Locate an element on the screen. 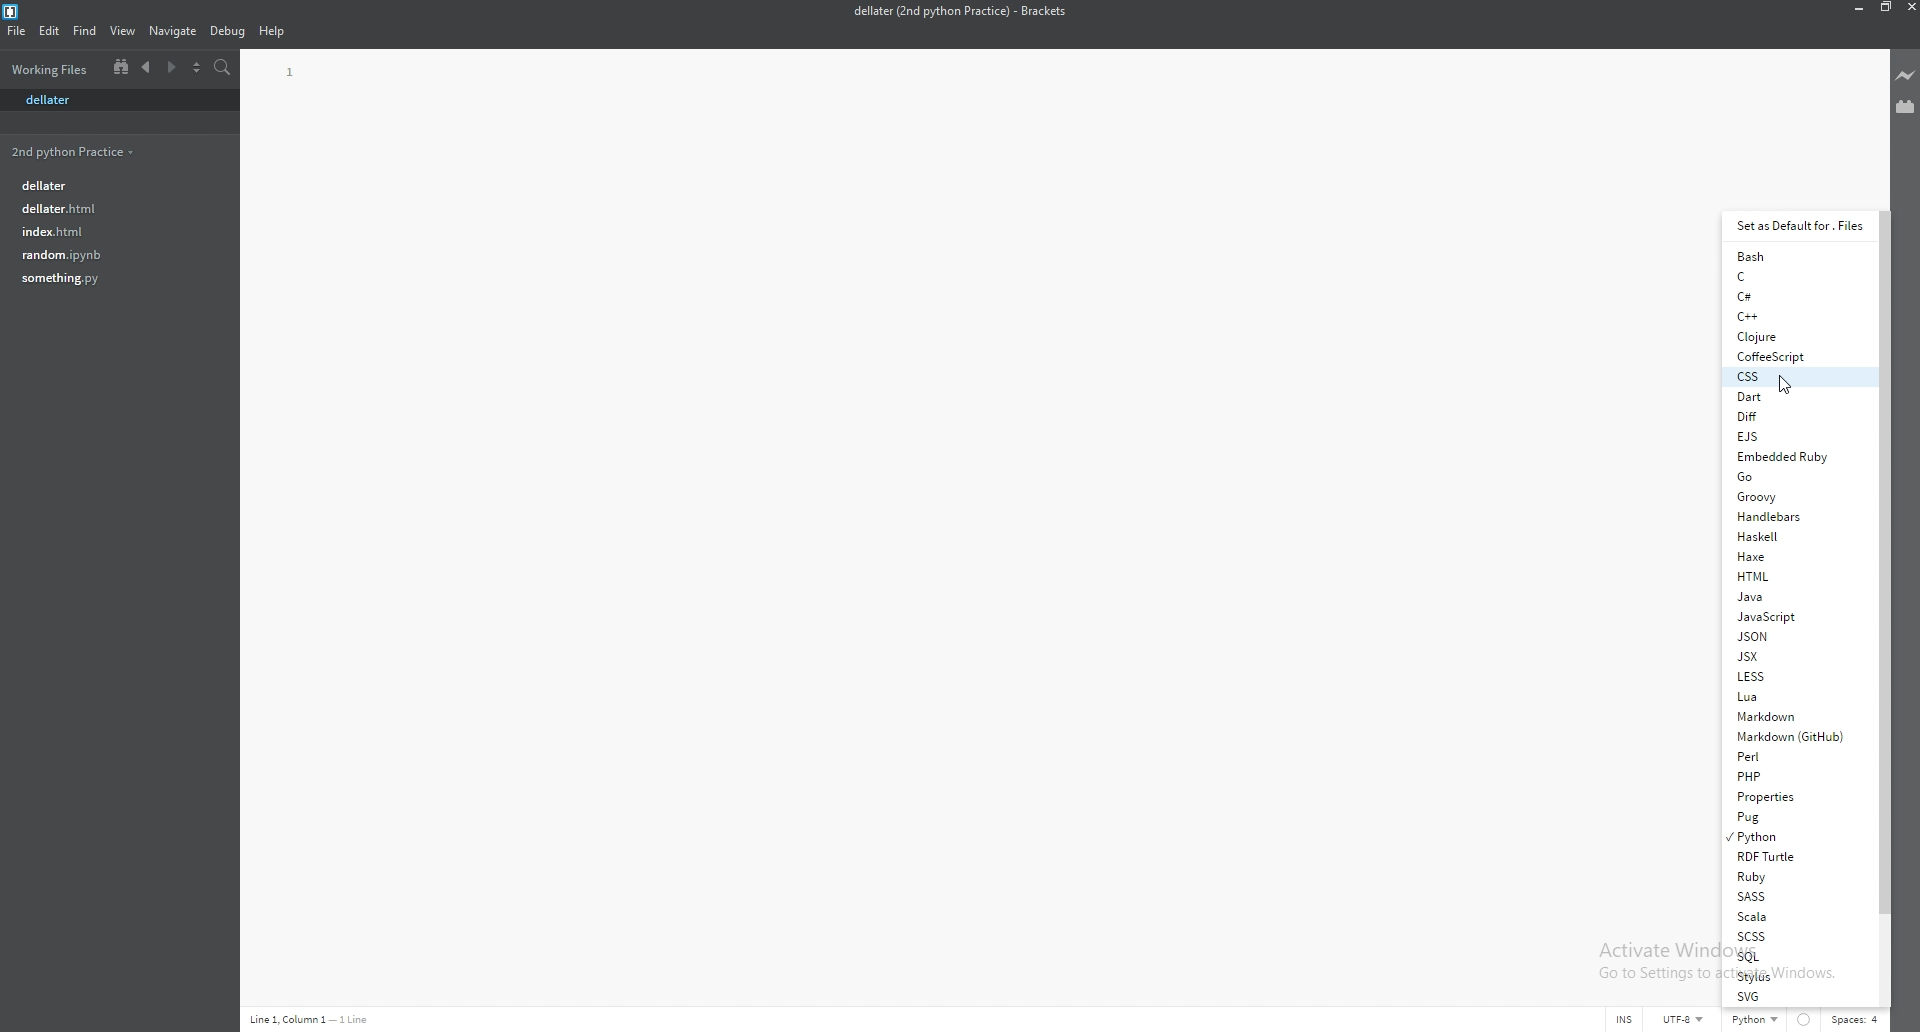  haxe is located at coordinates (1795, 555).